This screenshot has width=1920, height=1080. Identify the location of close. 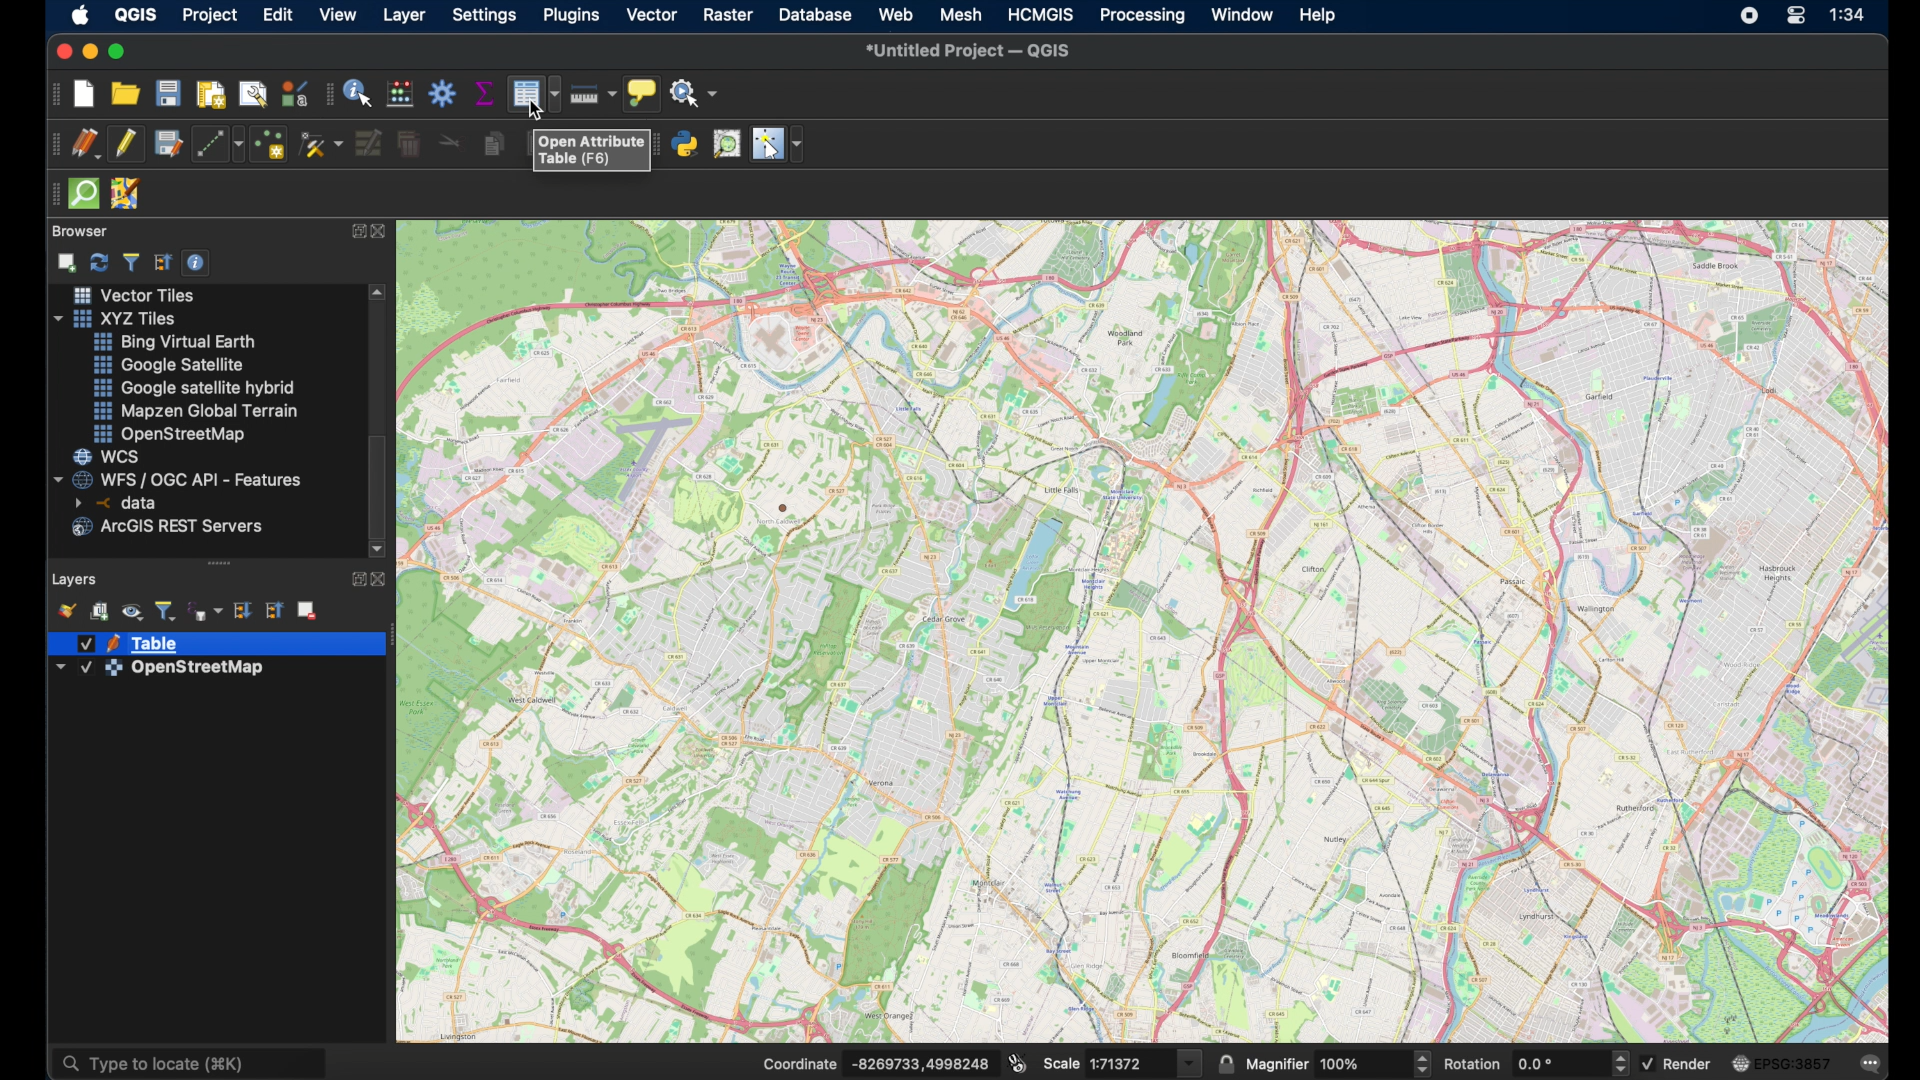
(58, 52).